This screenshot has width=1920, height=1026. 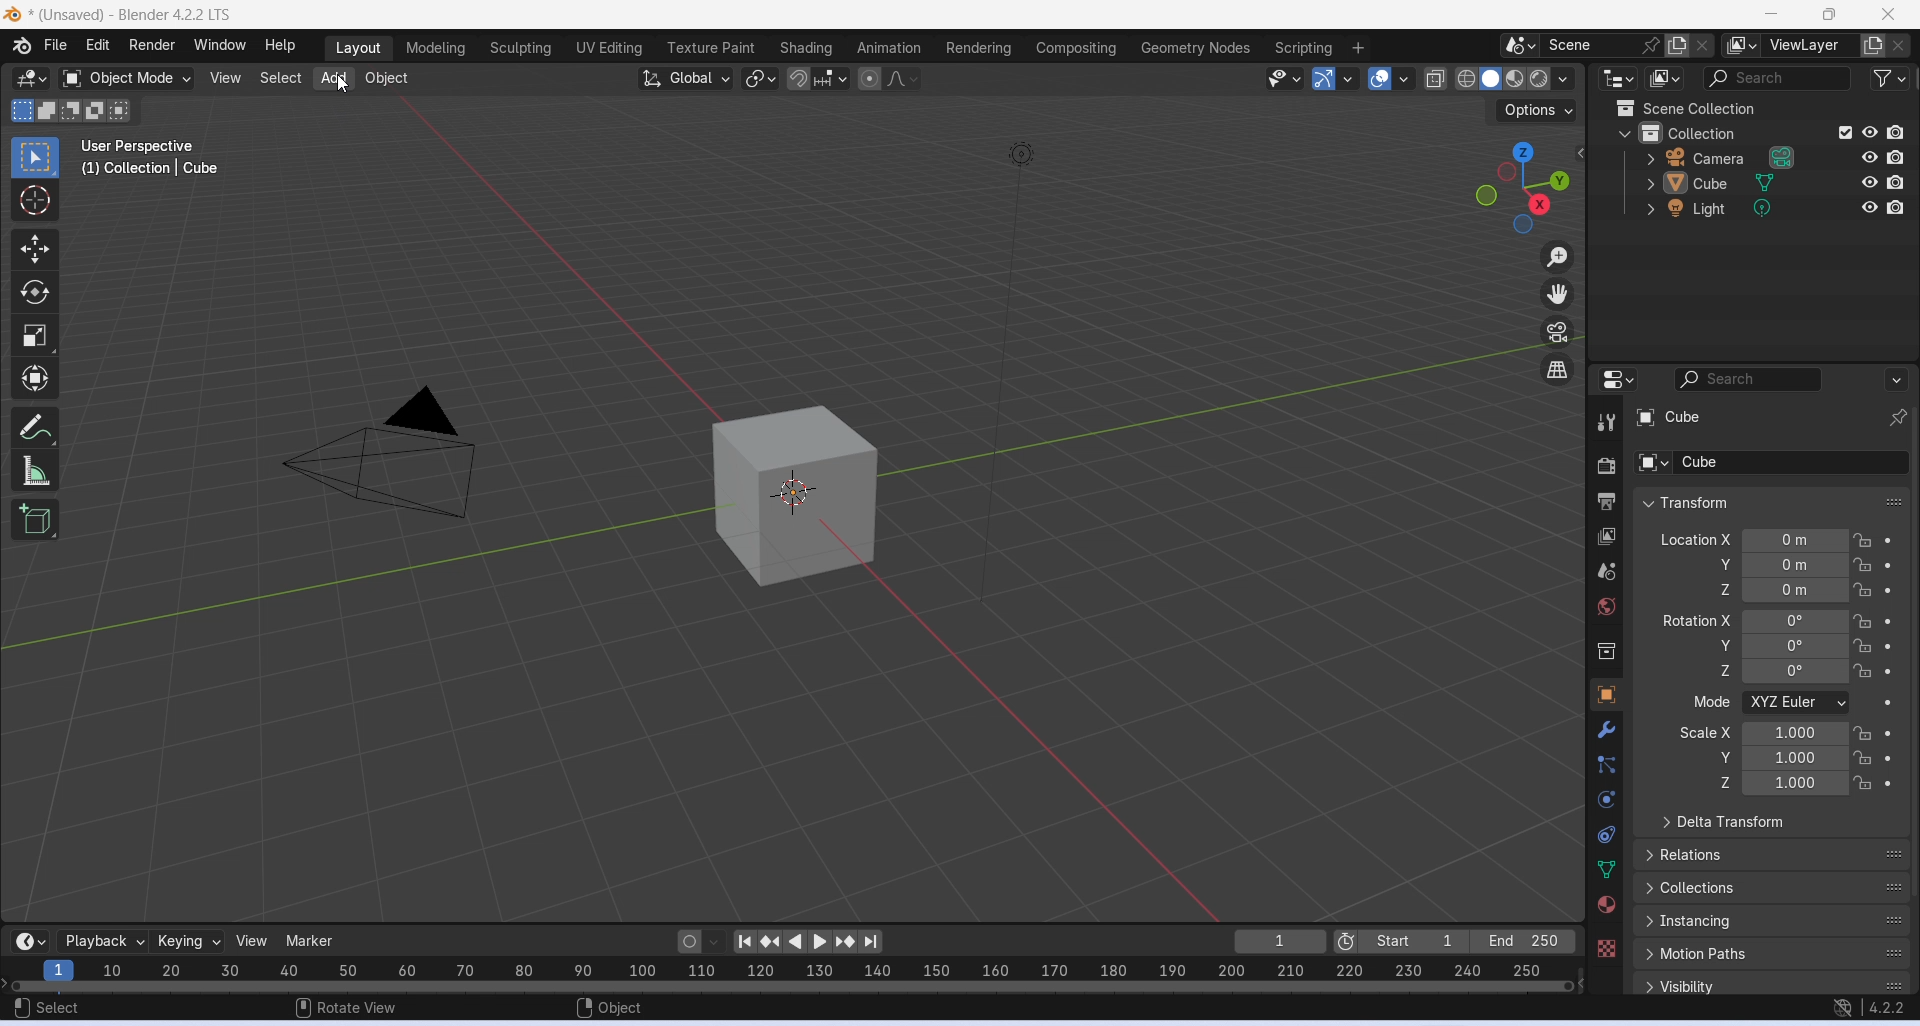 What do you see at coordinates (1564, 79) in the screenshot?
I see `shading` at bounding box center [1564, 79].